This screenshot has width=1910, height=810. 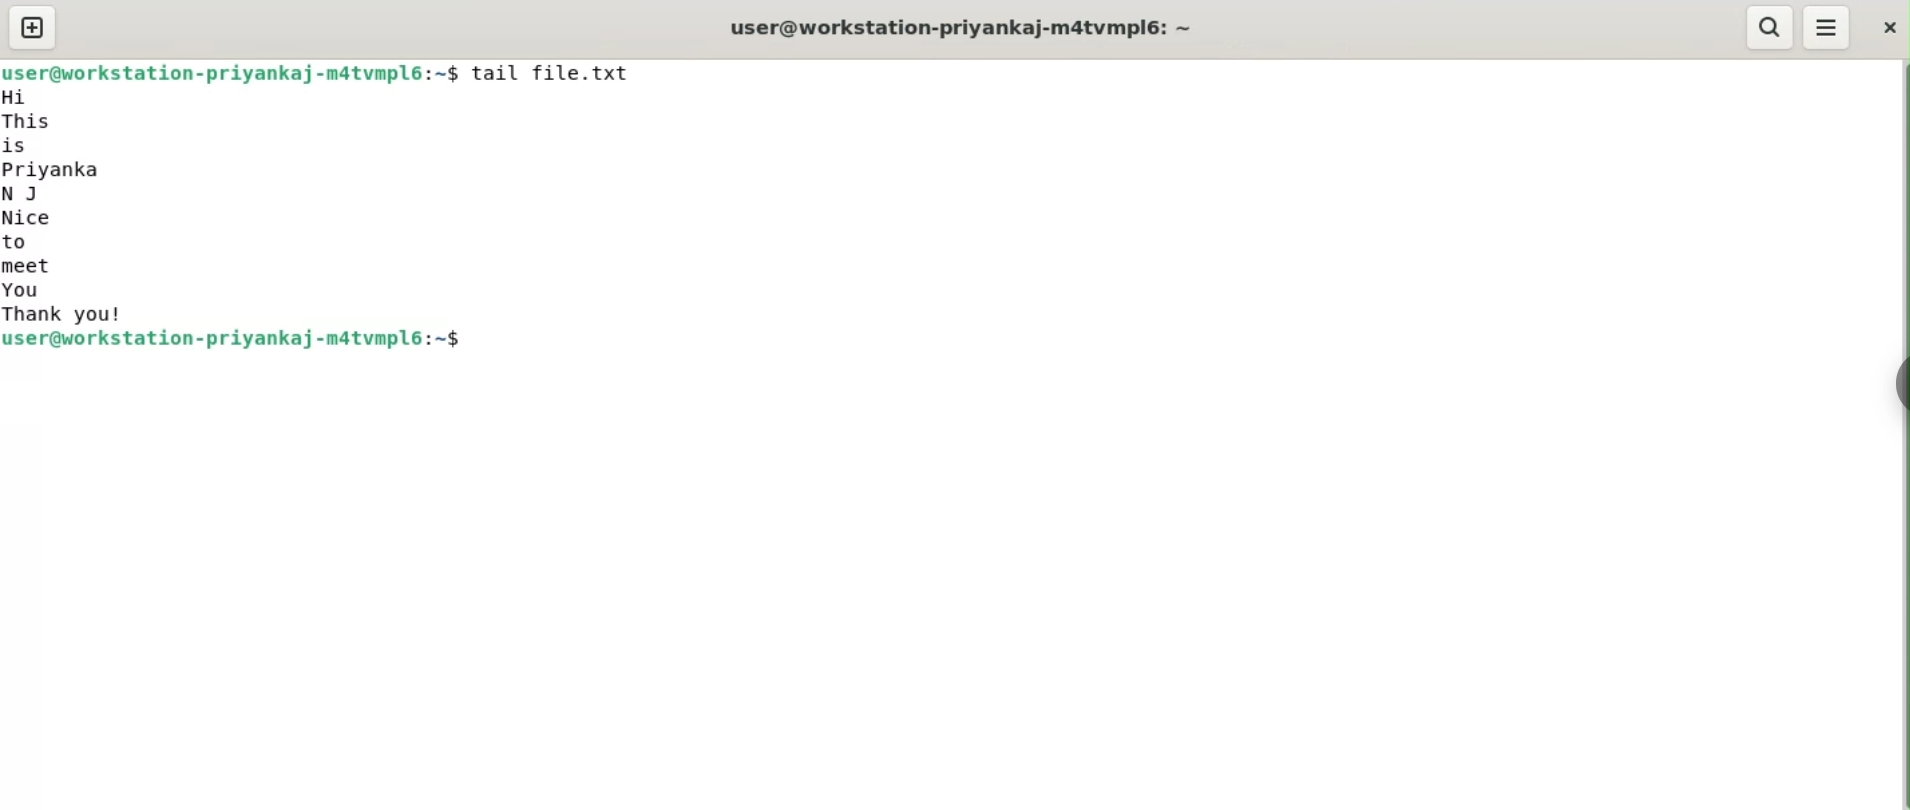 What do you see at coordinates (968, 24) in the screenshot?
I see `terminal title : user@workstation-priyankaj-m4tvmpl6:~` at bounding box center [968, 24].